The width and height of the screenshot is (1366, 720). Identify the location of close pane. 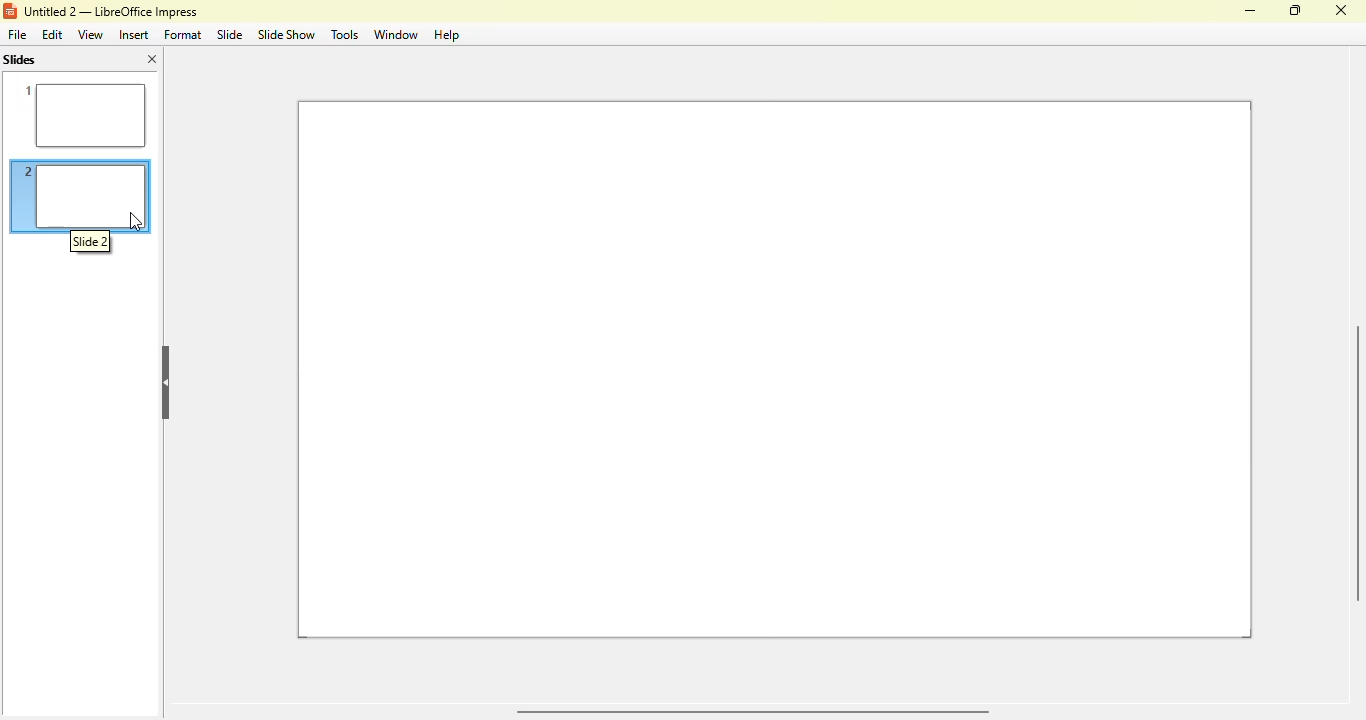
(152, 59).